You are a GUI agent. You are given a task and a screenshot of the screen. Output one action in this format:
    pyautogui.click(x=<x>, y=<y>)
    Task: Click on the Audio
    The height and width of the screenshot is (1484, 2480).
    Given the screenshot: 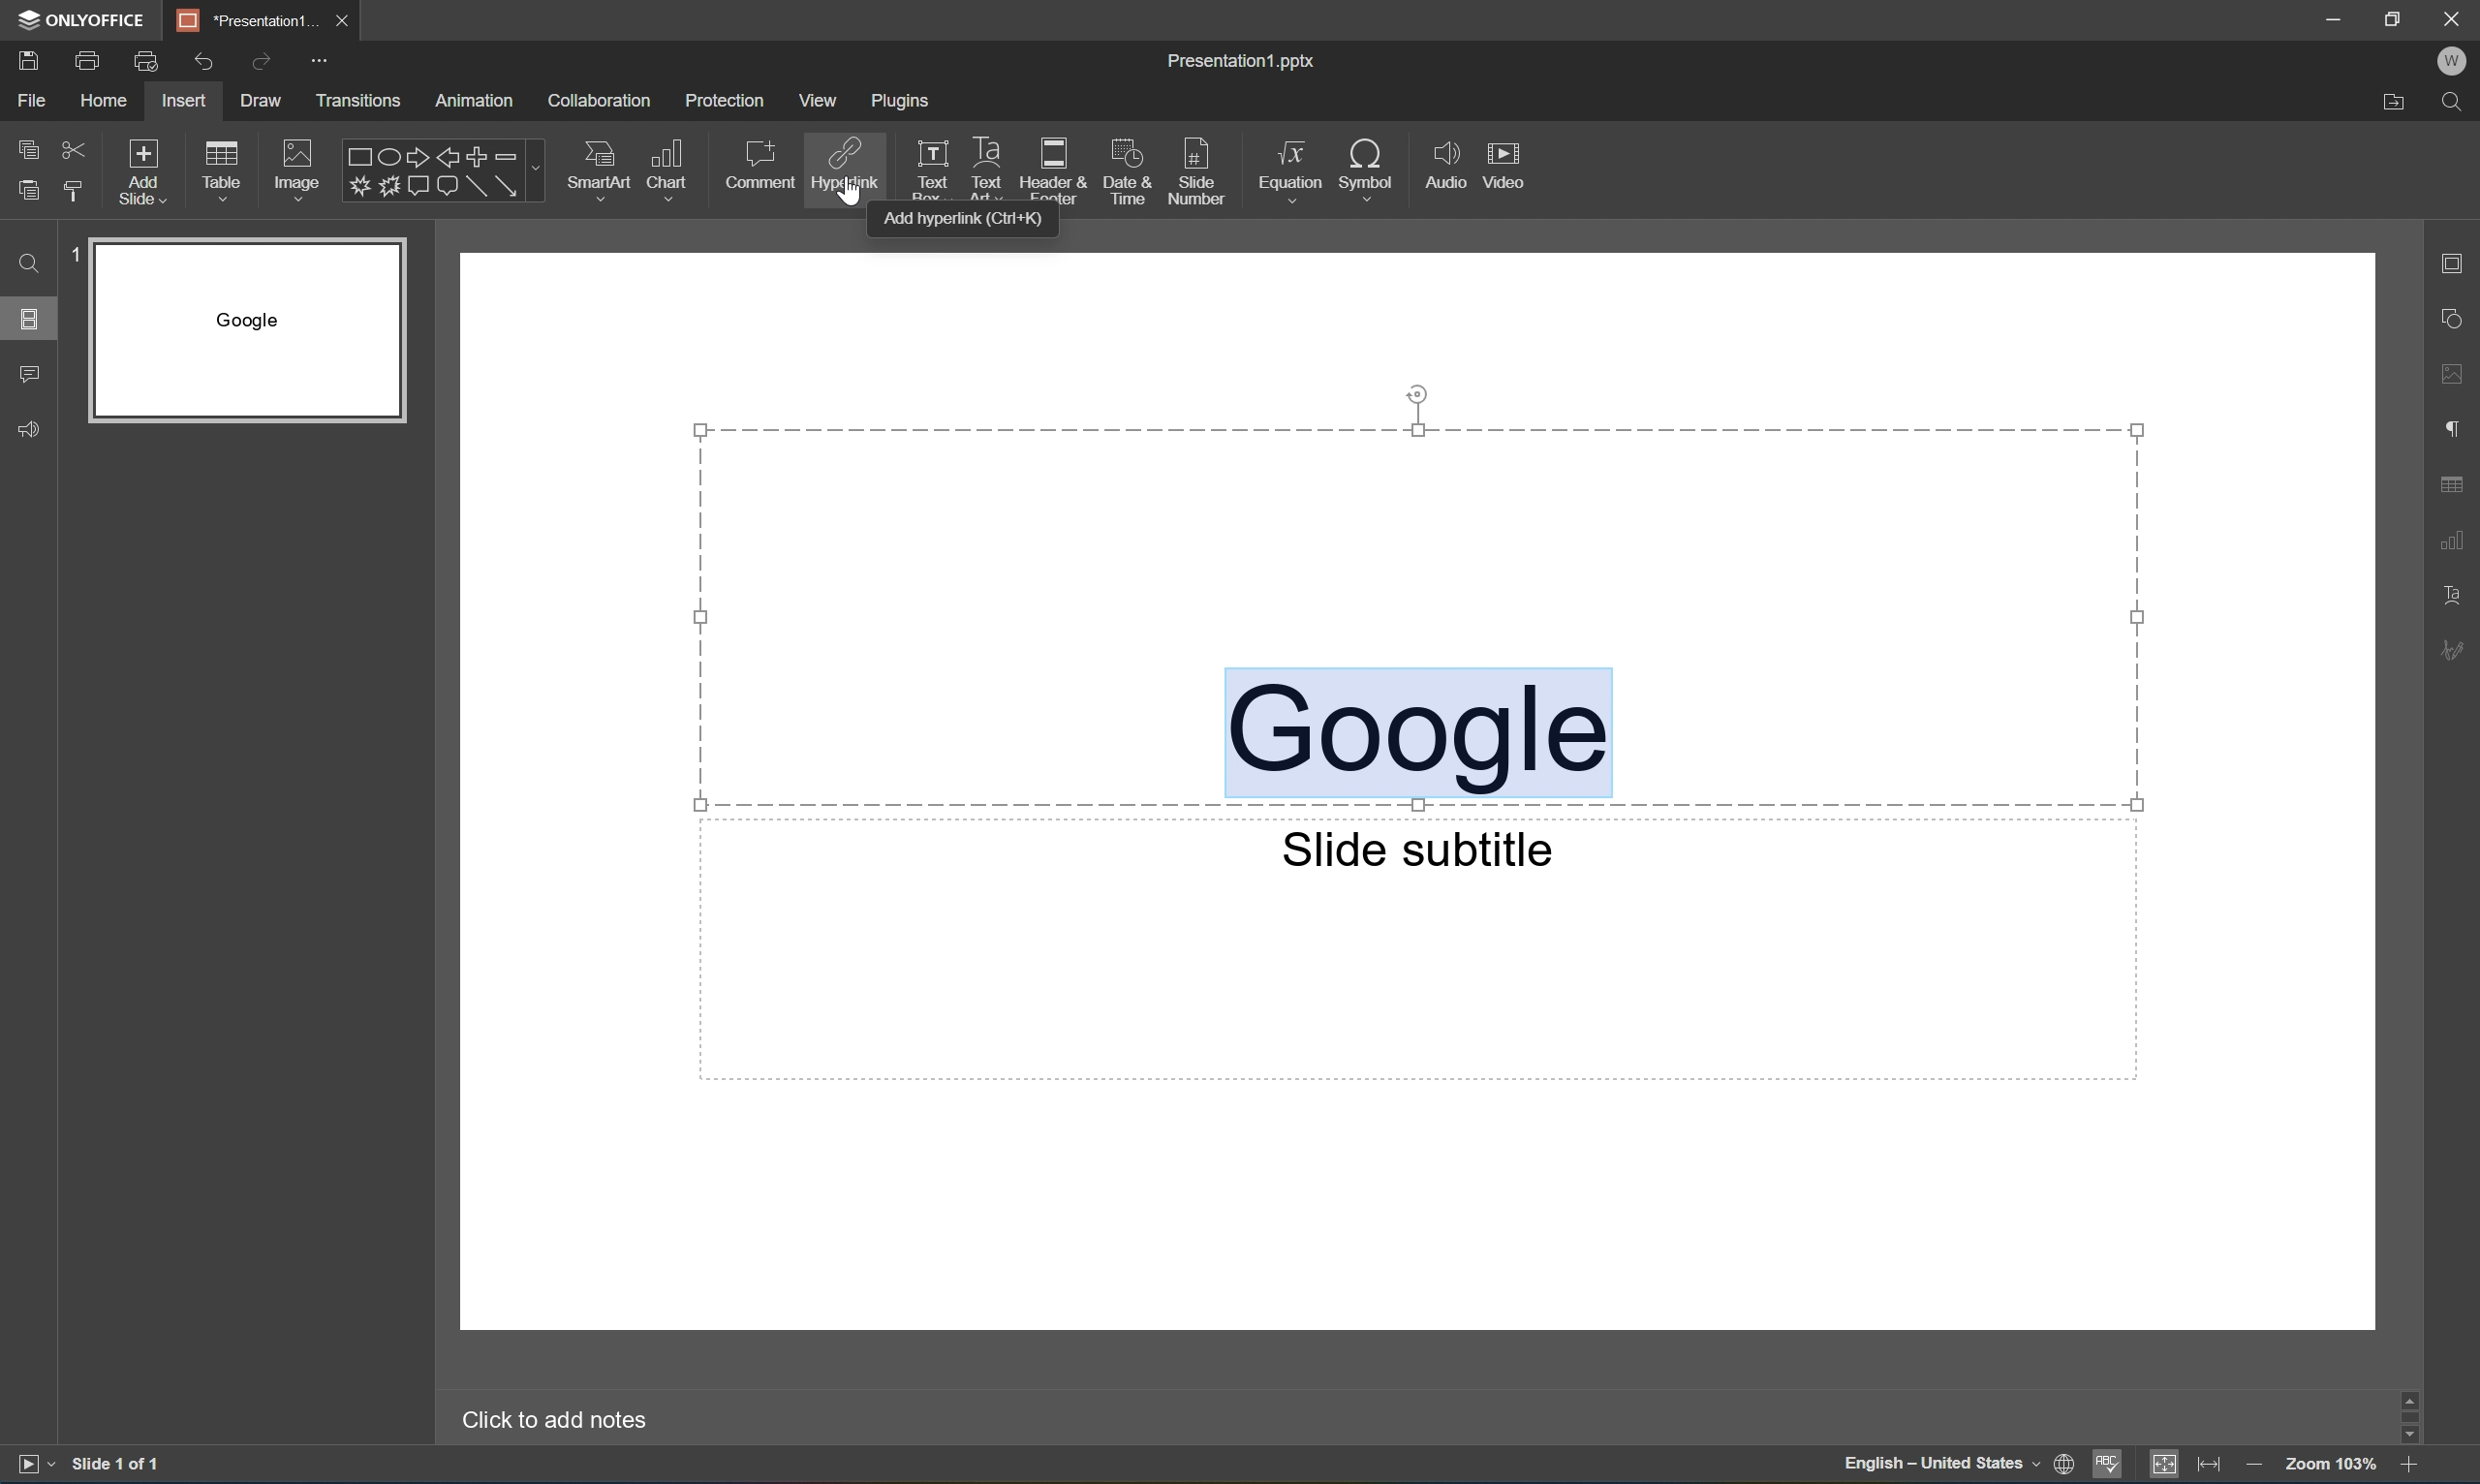 What is the action you would take?
    pyautogui.click(x=1443, y=159)
    